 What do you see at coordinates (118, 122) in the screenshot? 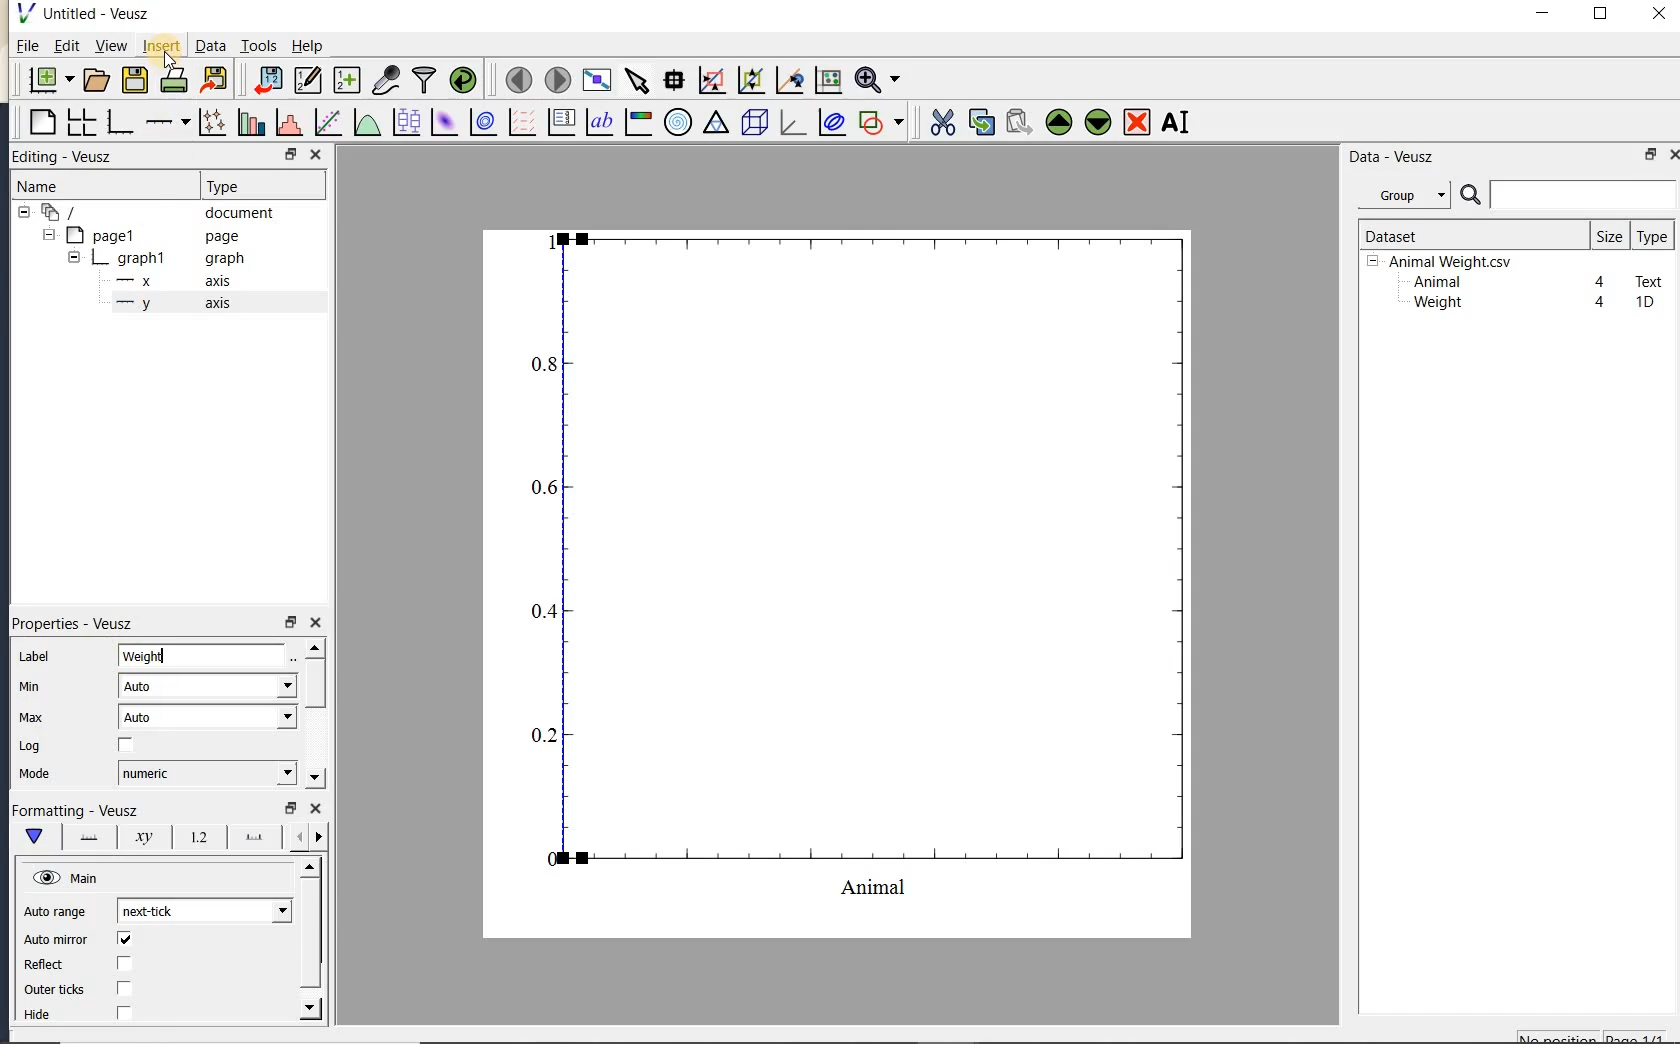
I see `base graph` at bounding box center [118, 122].